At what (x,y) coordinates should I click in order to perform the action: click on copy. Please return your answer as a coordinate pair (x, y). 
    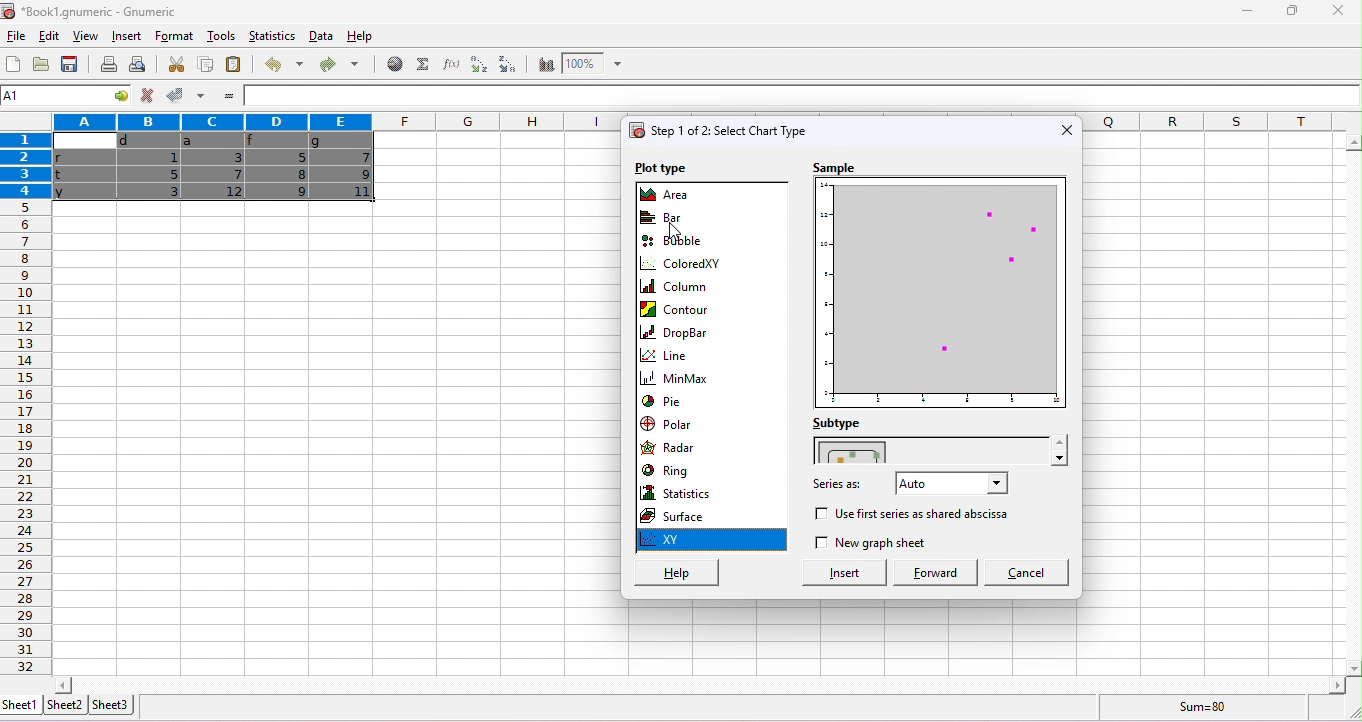
    Looking at the image, I should click on (203, 64).